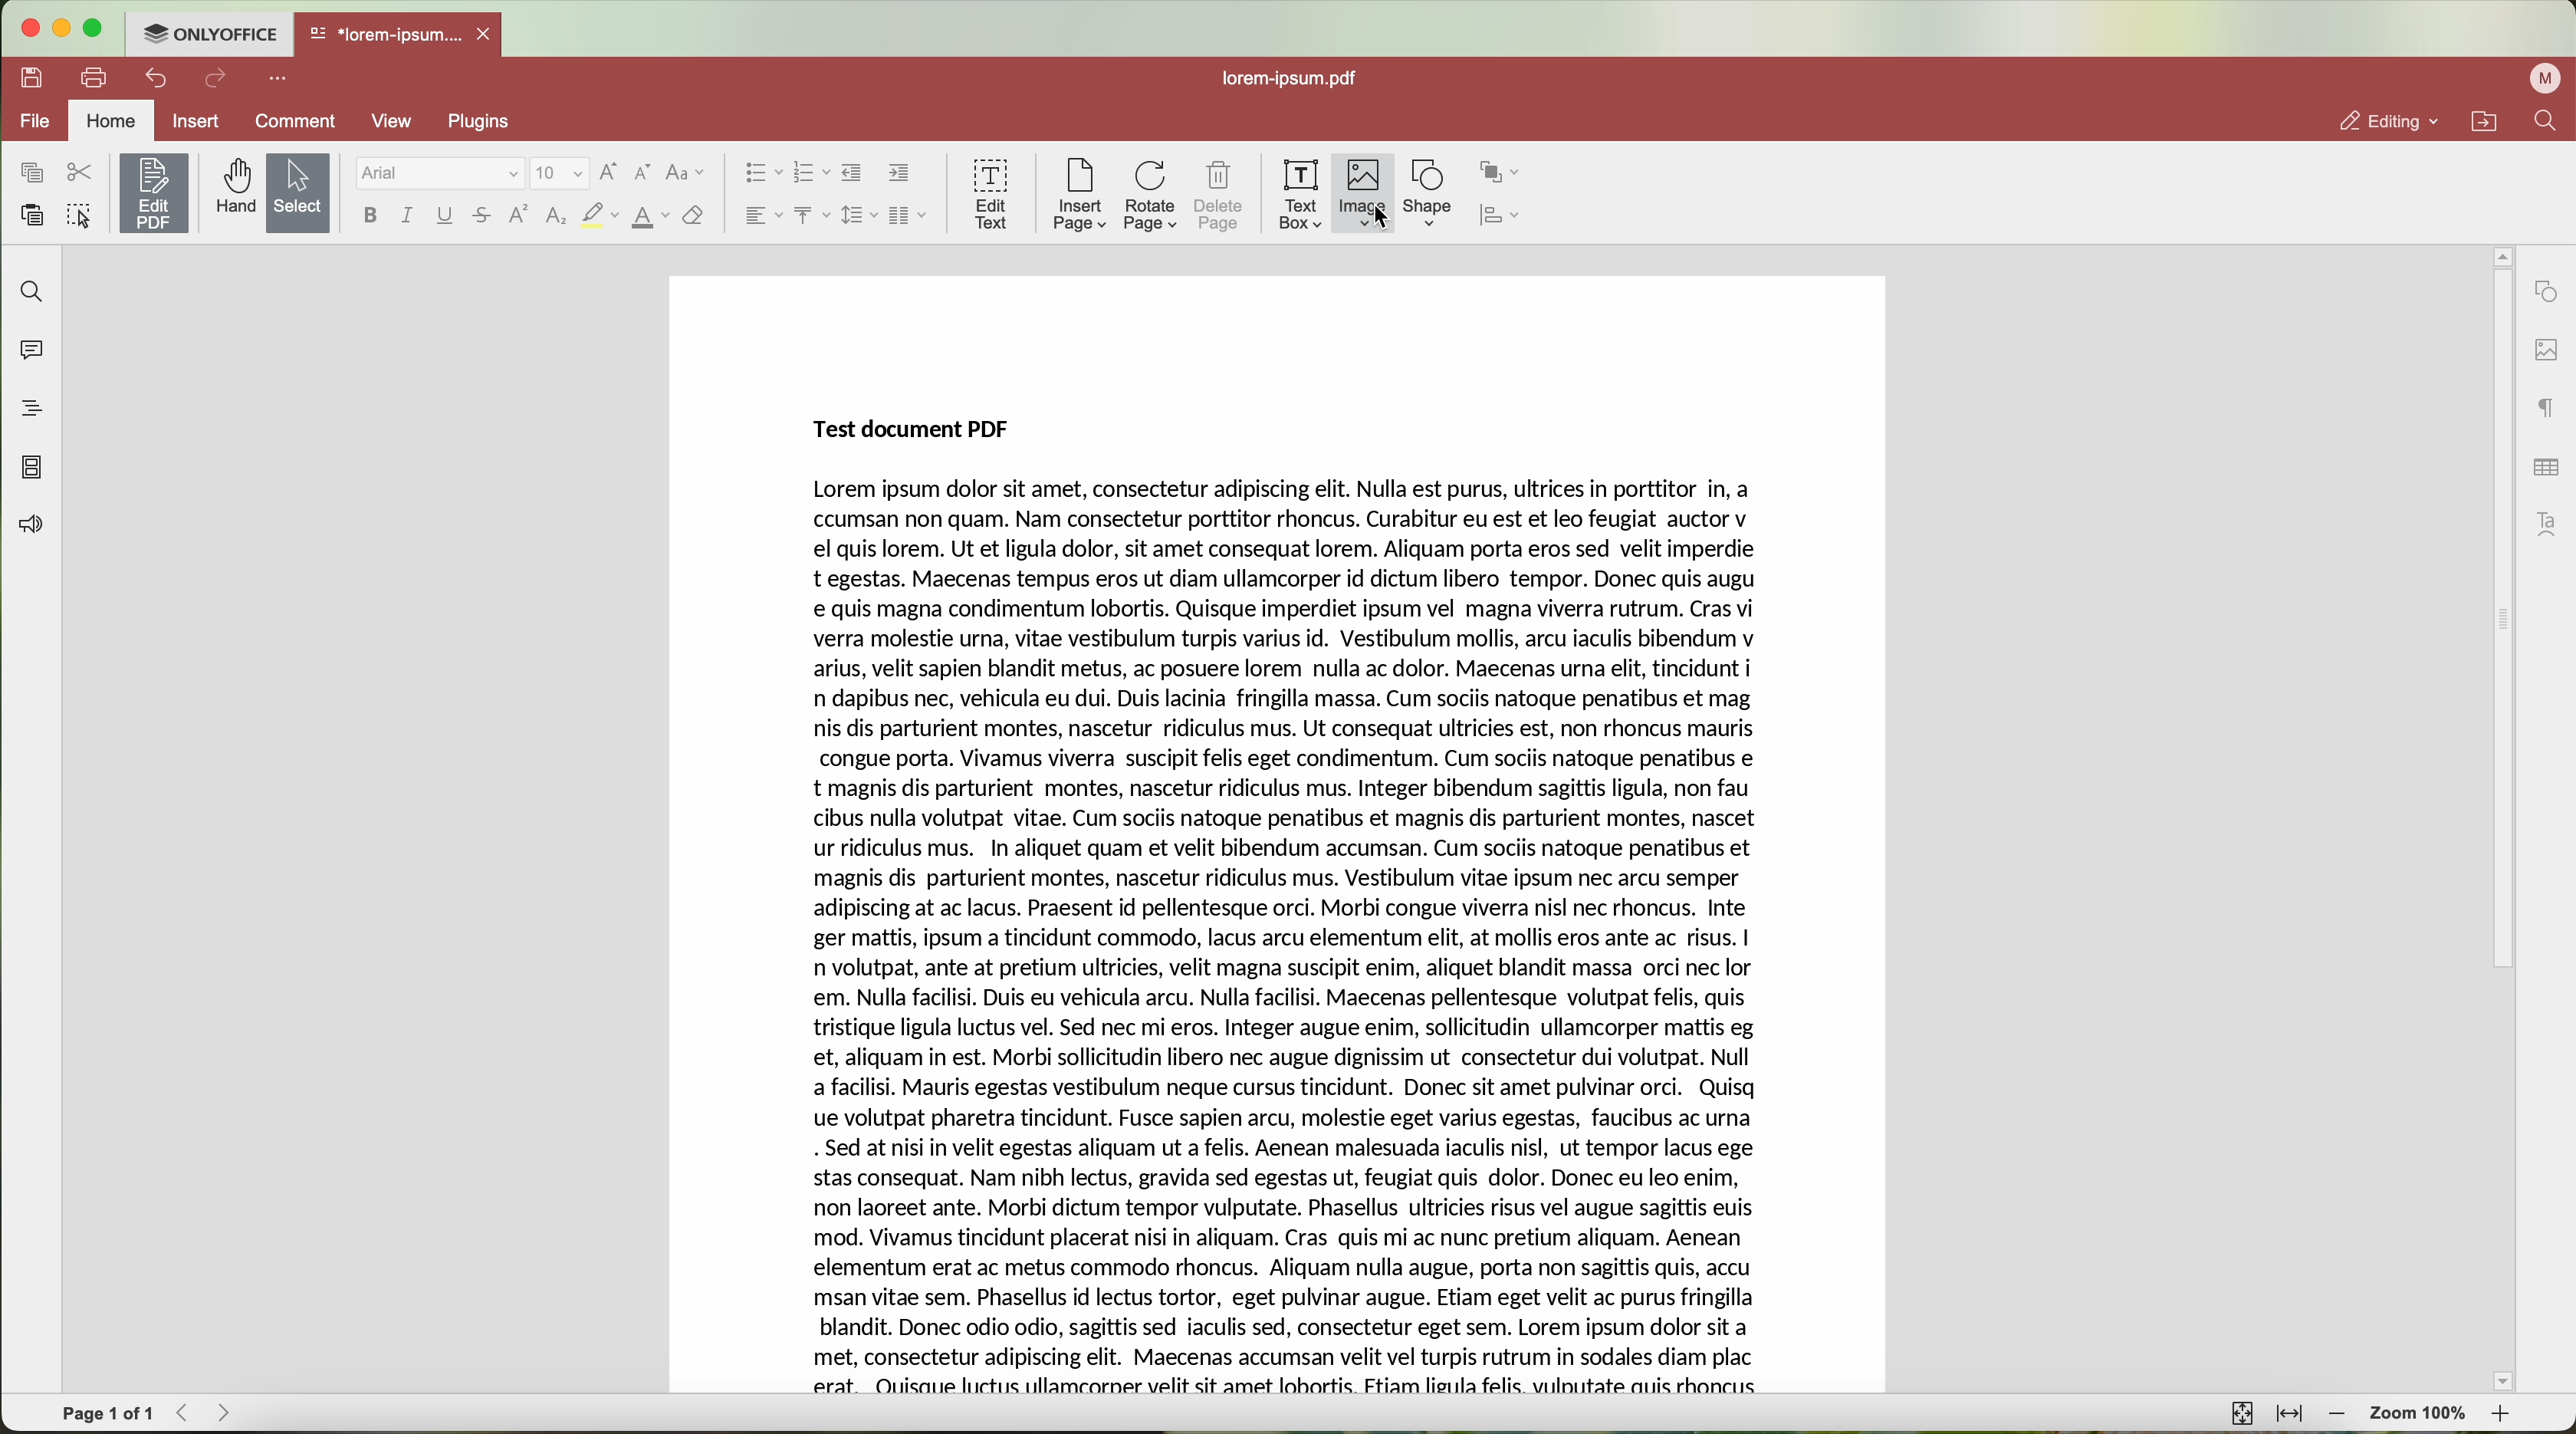 This screenshot has width=2576, height=1434. I want to click on comments, so click(27, 347).